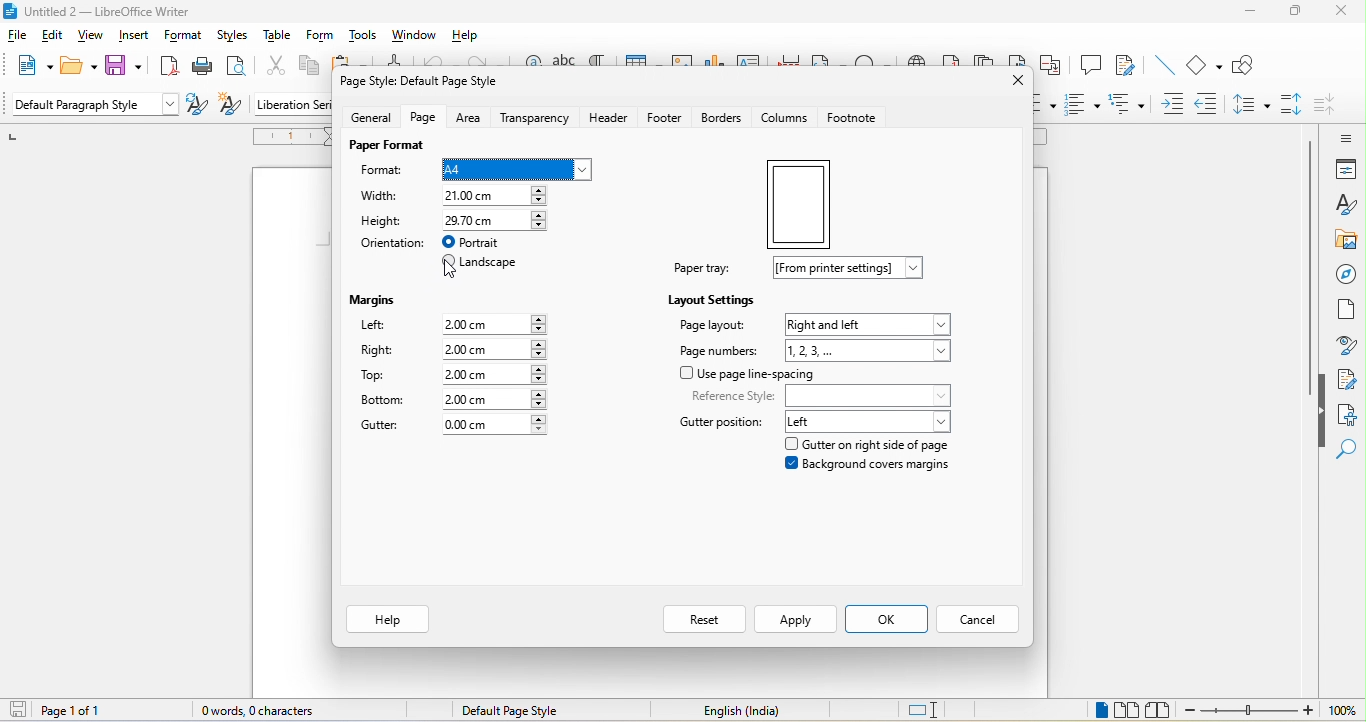  I want to click on book view, so click(1164, 710).